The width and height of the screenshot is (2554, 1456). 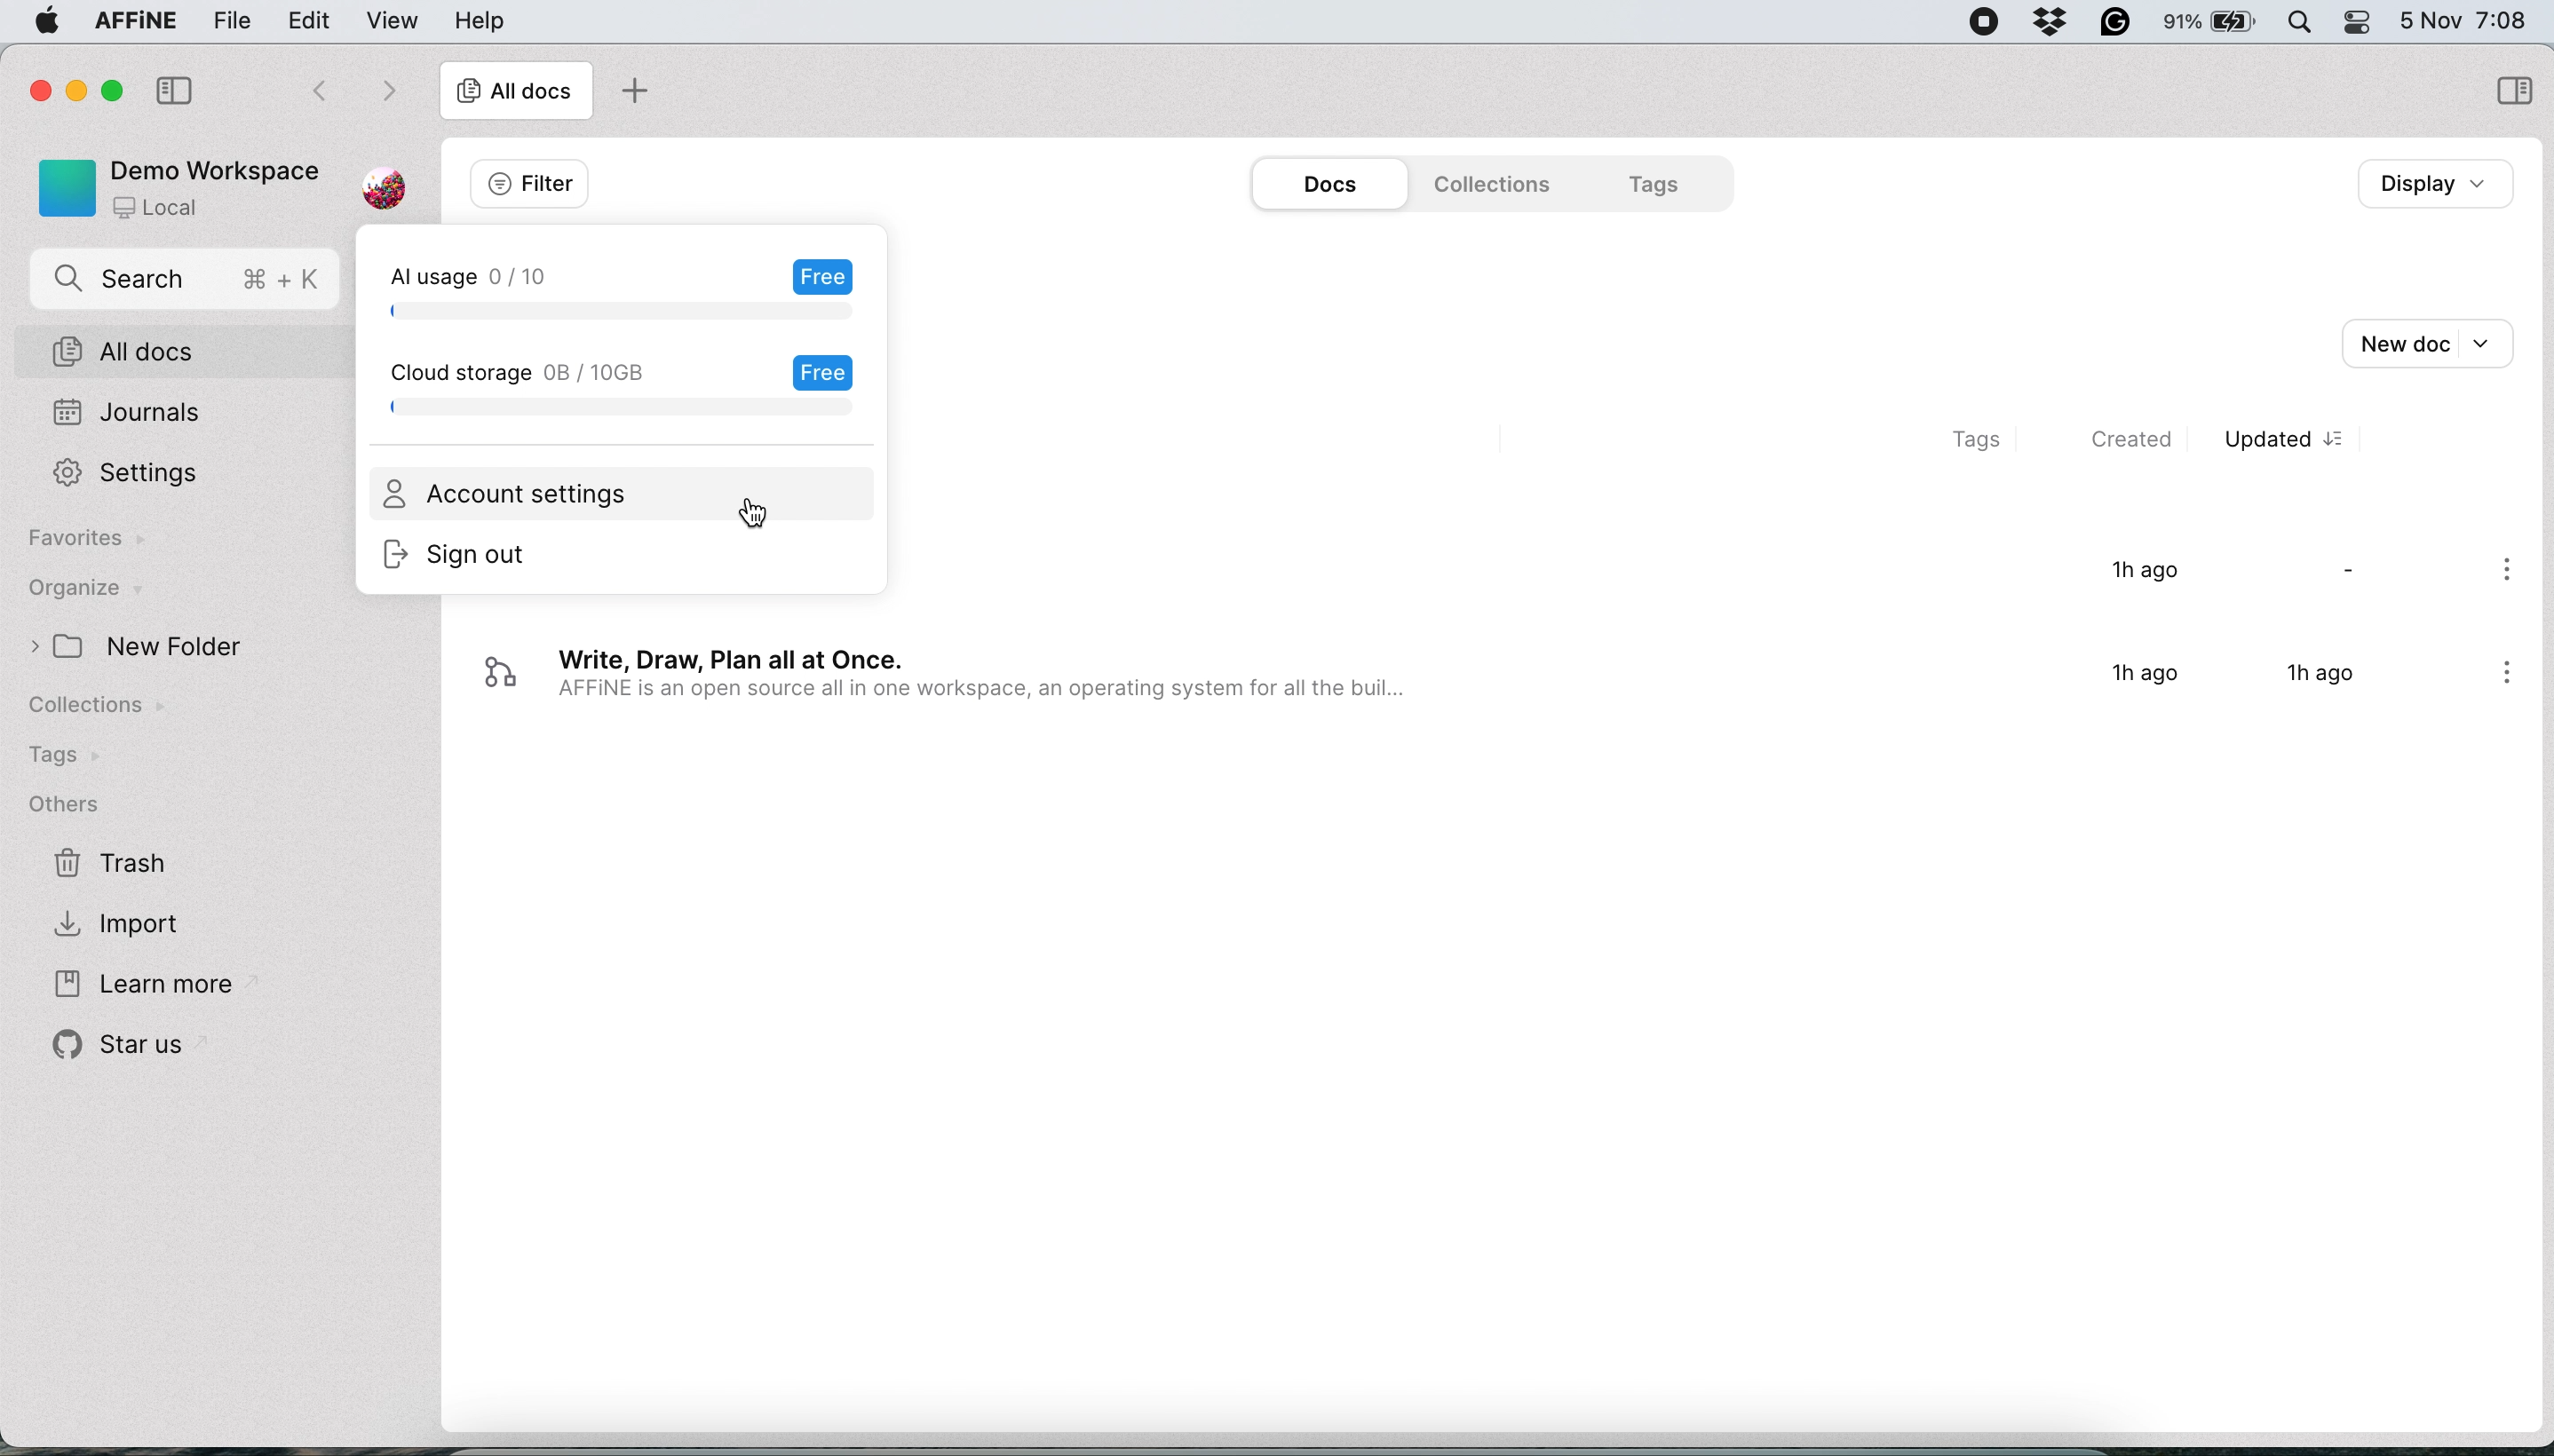 I want to click on screen recorder, so click(x=1986, y=22).